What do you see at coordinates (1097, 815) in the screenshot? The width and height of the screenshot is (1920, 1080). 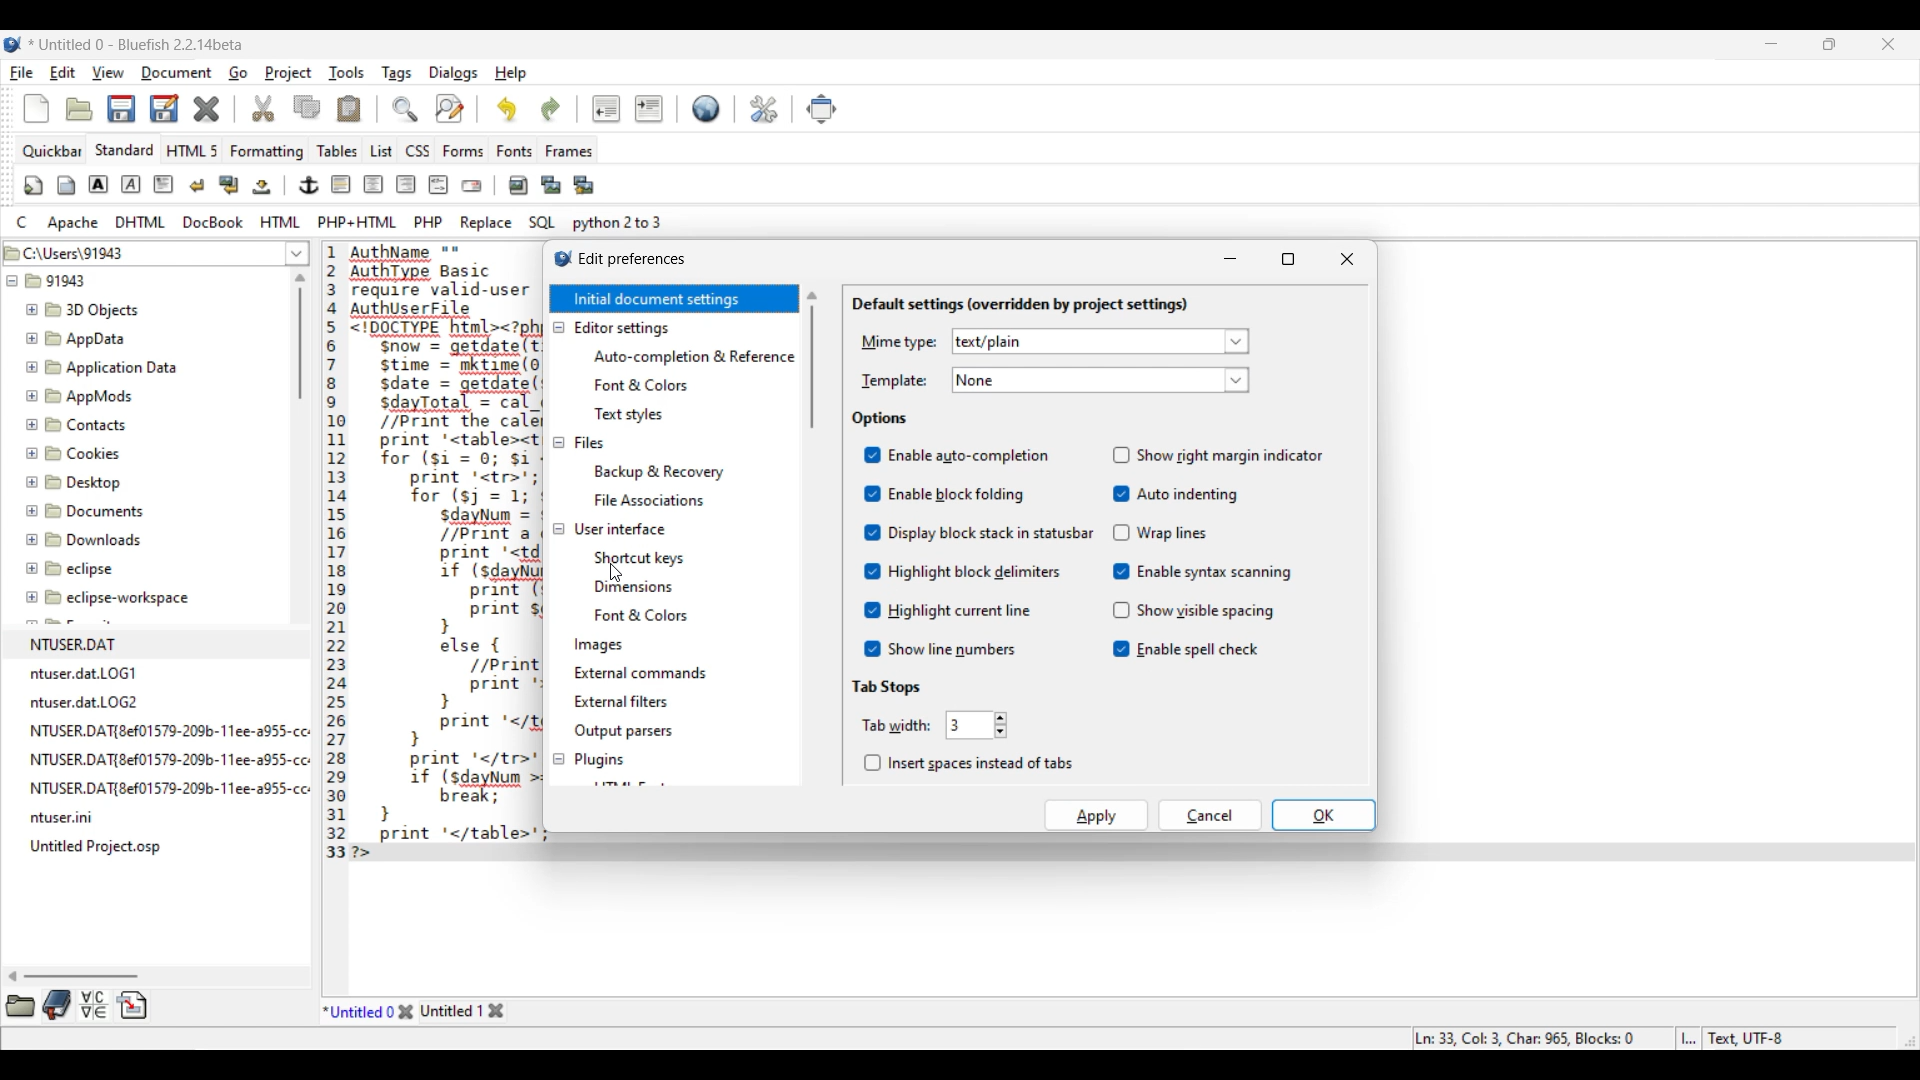 I see `Apply` at bounding box center [1097, 815].